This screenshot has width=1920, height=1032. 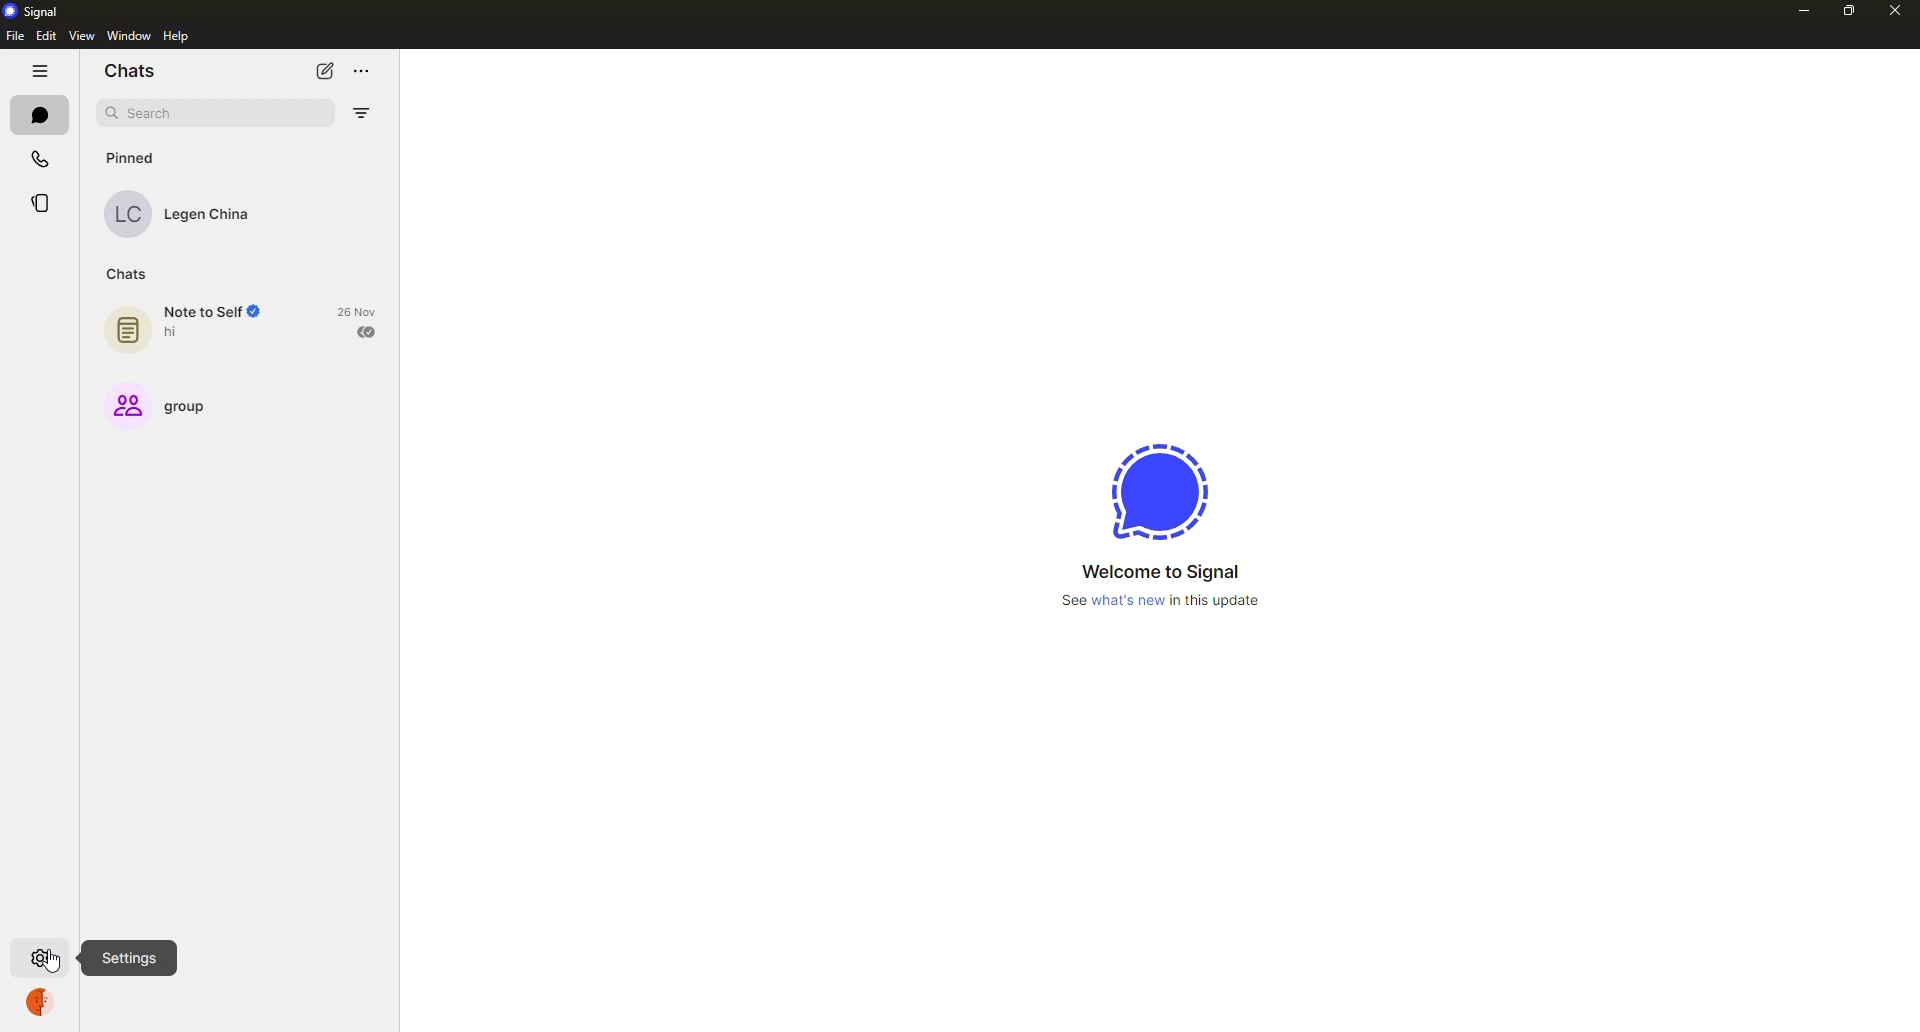 I want to click on new chat, so click(x=325, y=72).